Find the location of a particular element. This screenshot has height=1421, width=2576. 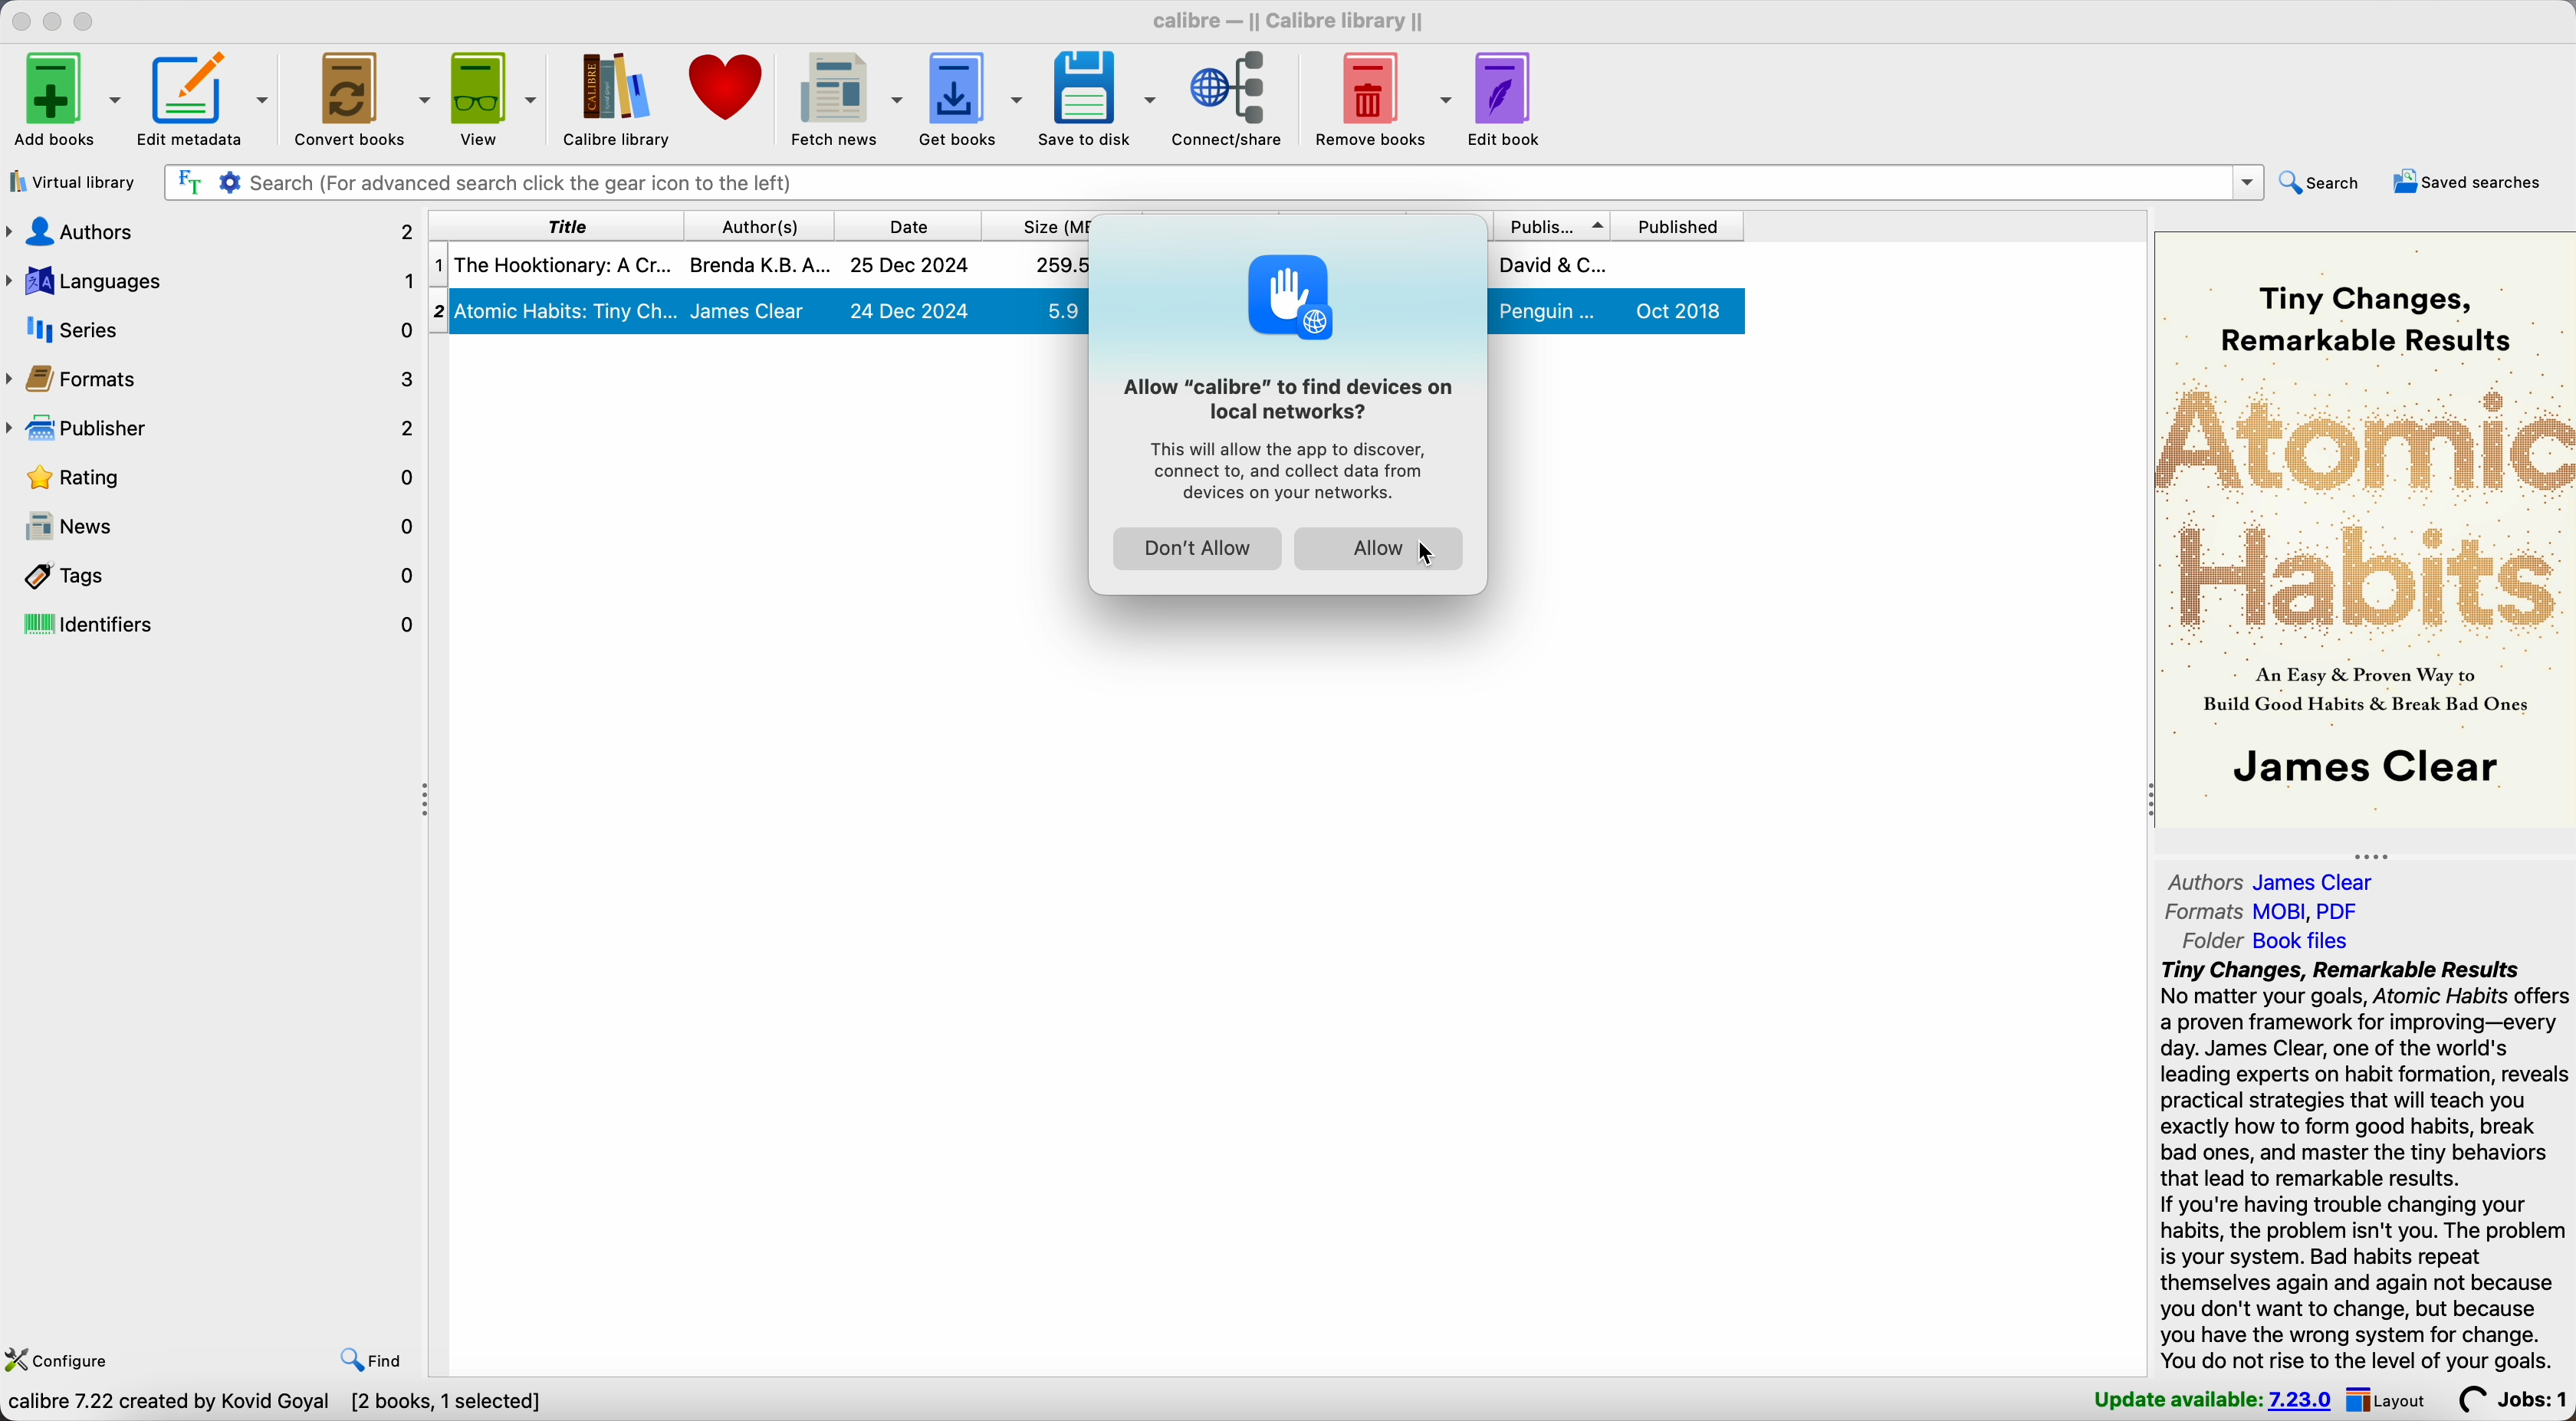

languages is located at coordinates (211, 283).